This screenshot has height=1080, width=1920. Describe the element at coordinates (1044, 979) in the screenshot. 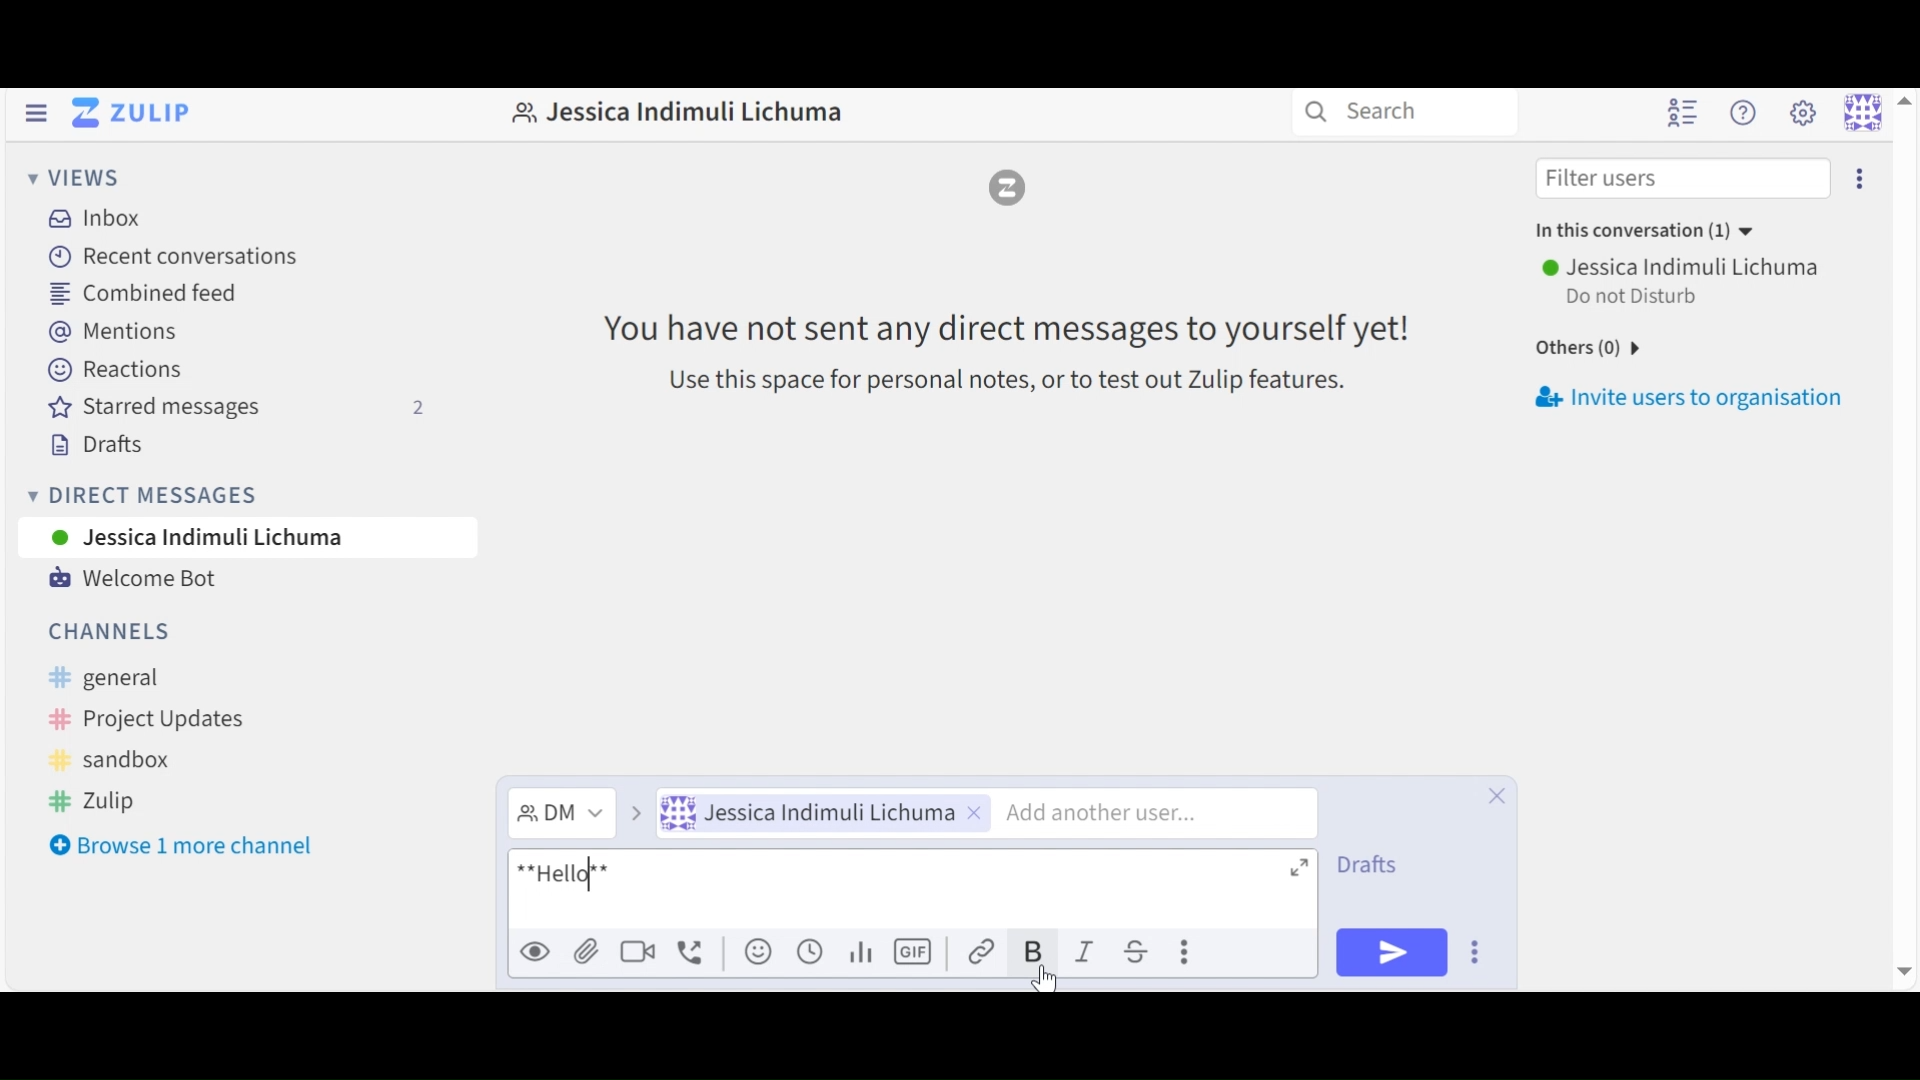

I see `cursor` at that location.